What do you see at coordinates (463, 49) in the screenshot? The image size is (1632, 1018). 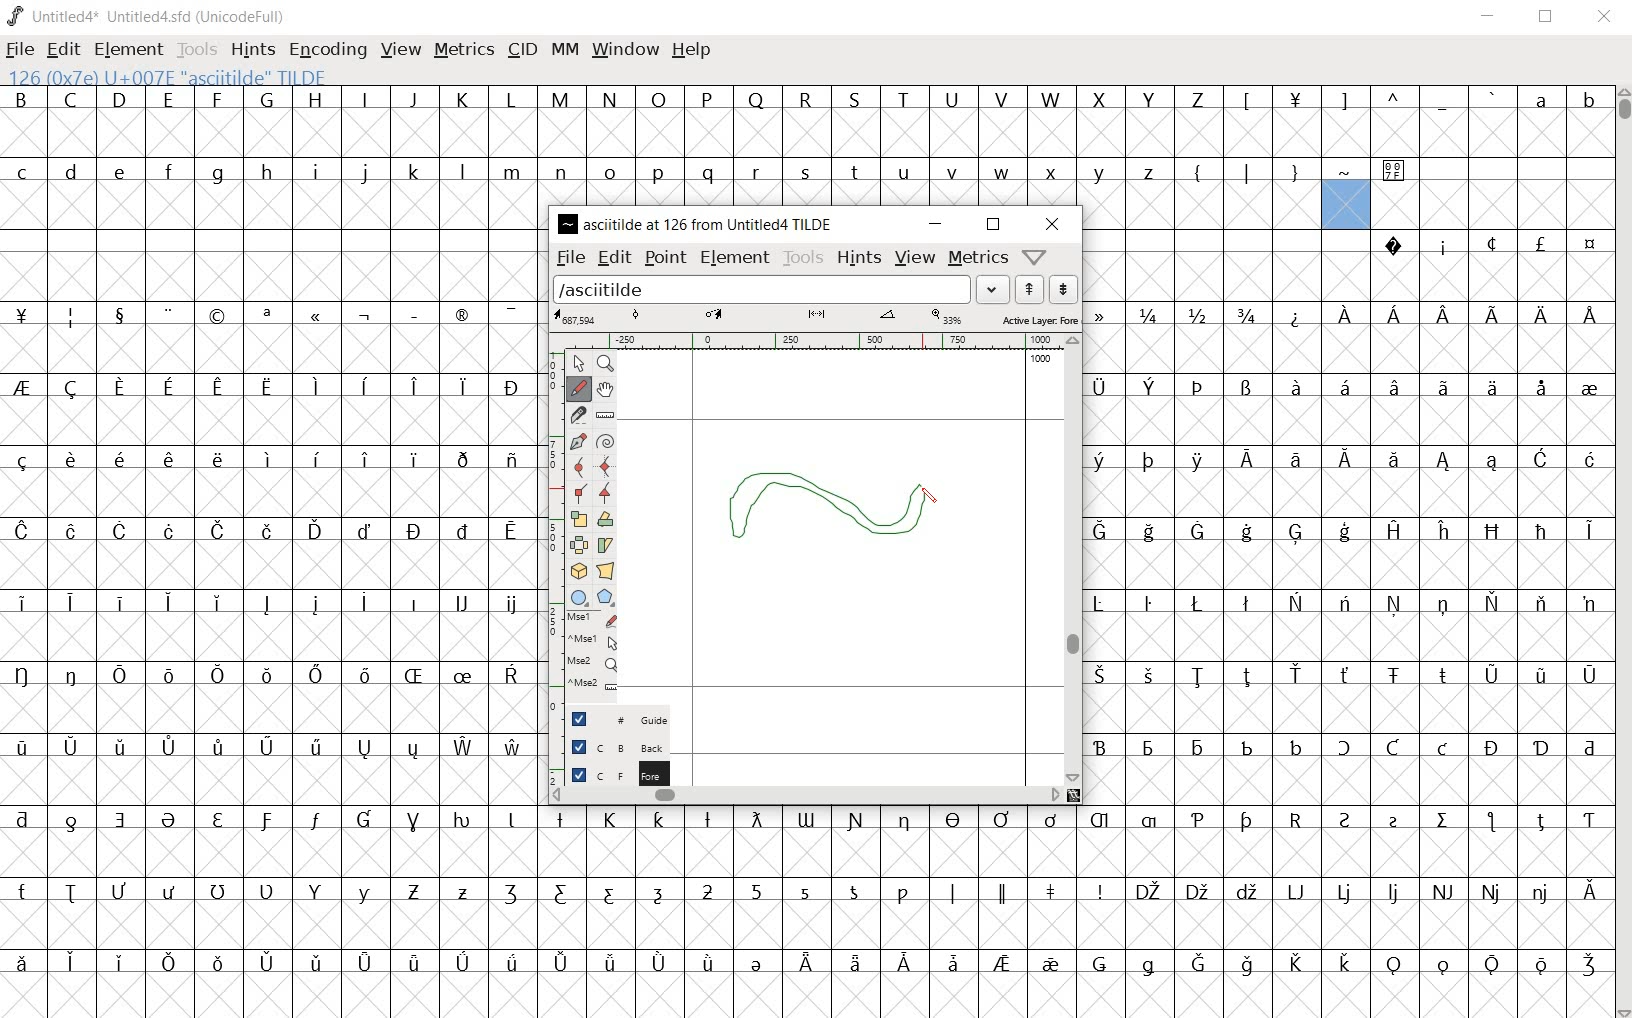 I see `METRICS` at bounding box center [463, 49].